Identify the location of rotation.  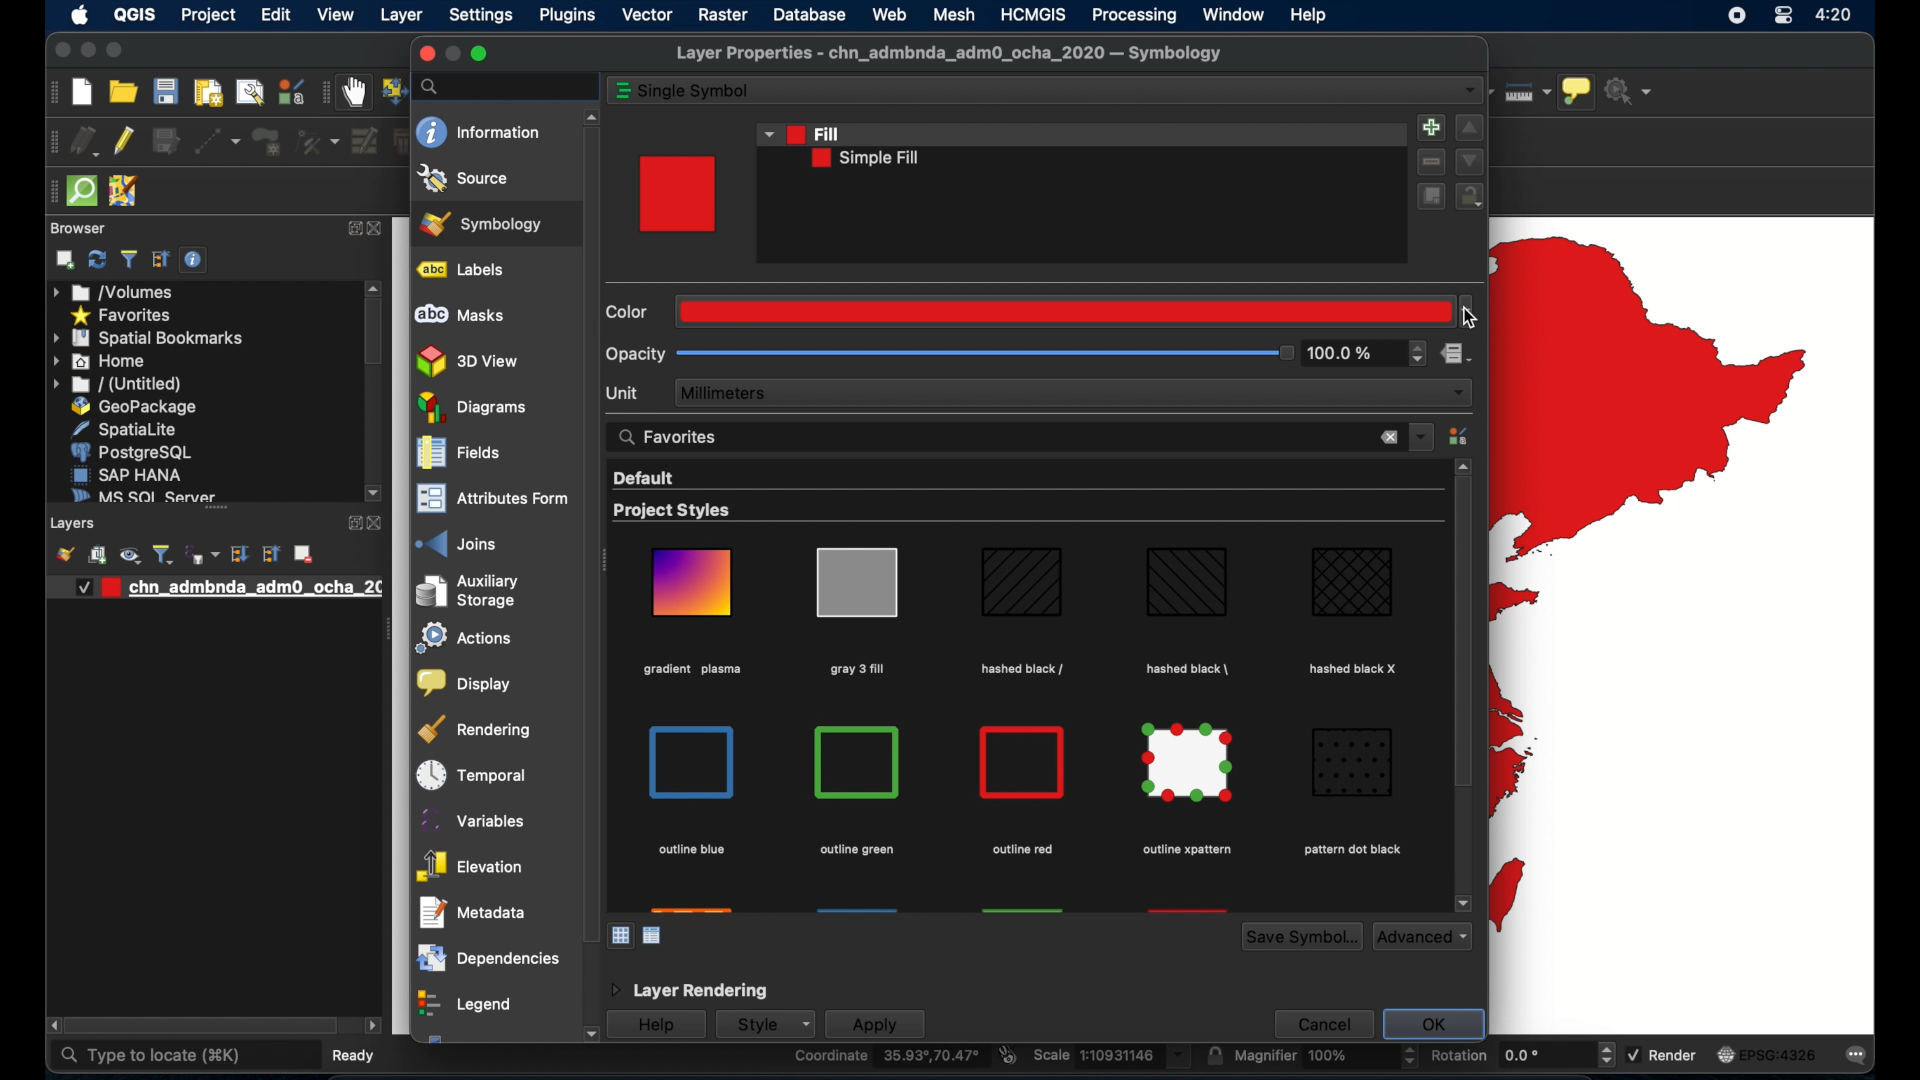
(1508, 1058).